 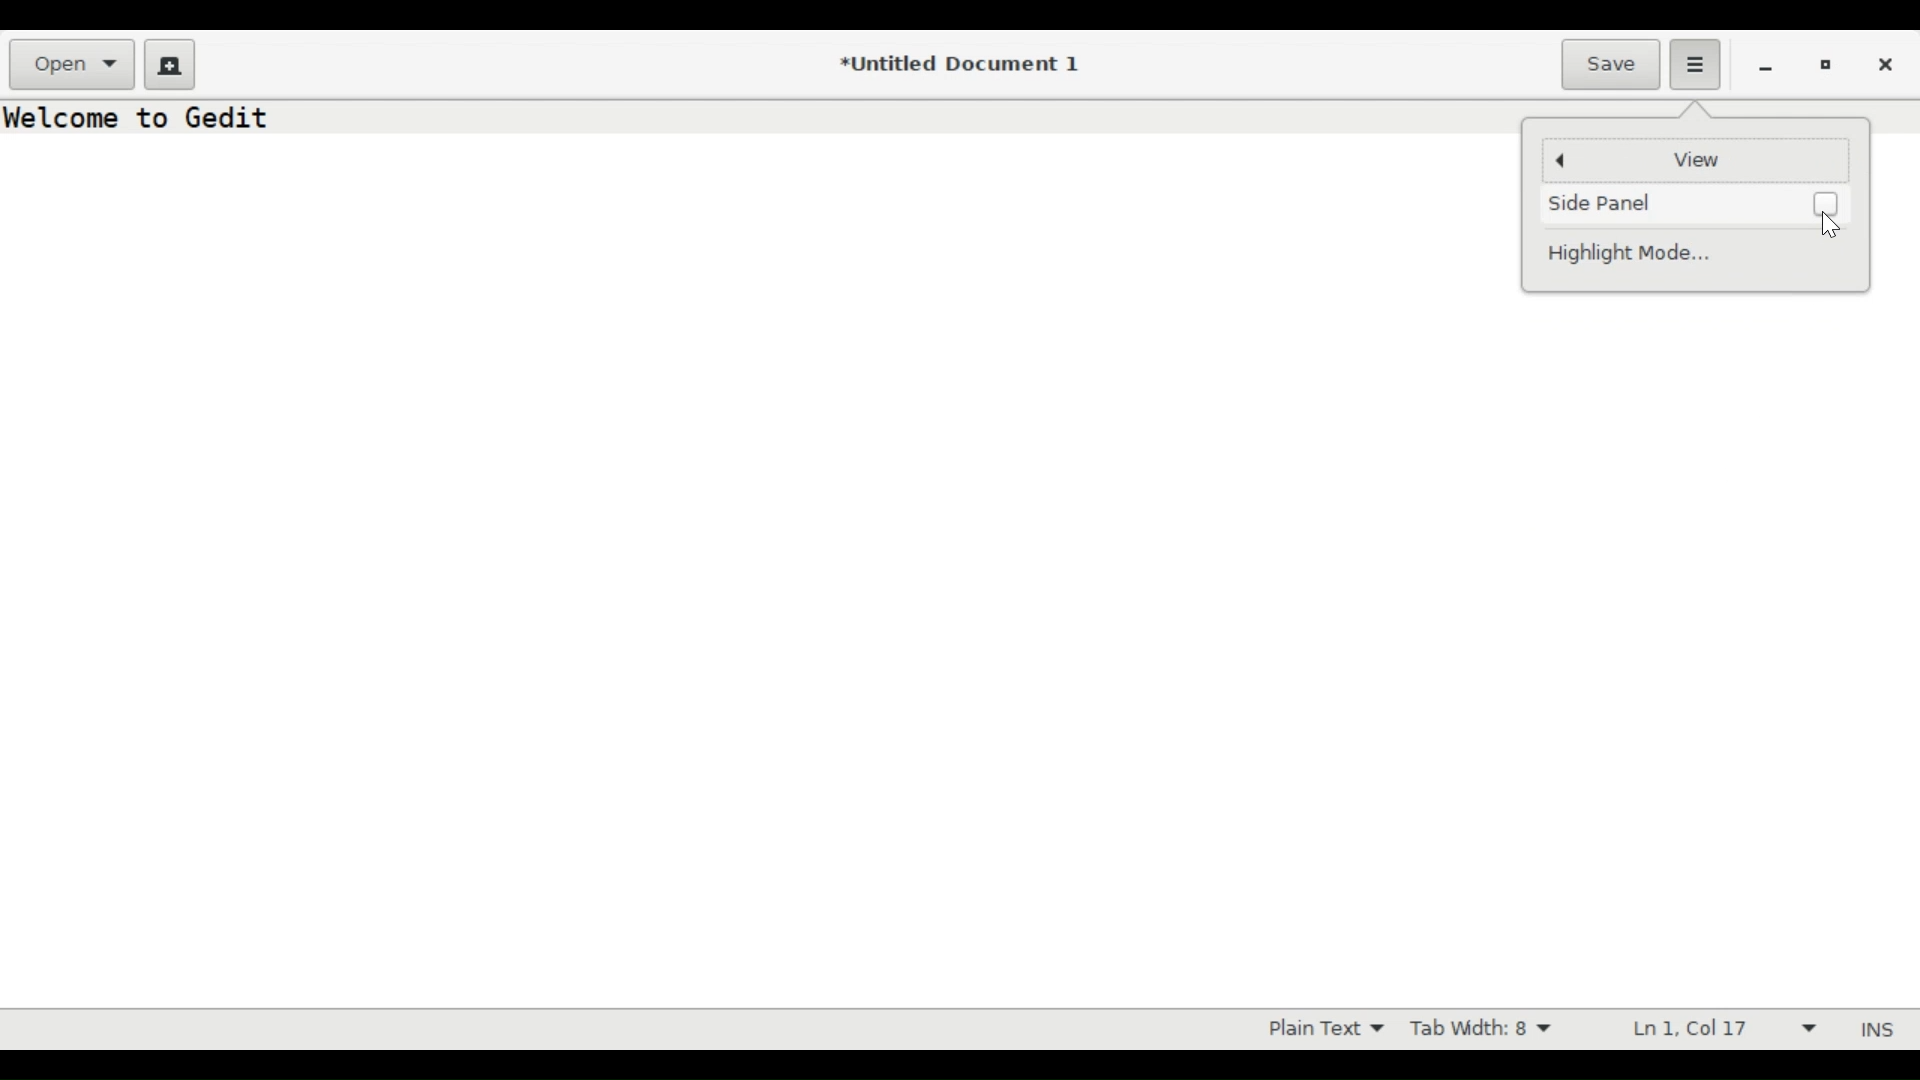 I want to click on Highlight Mode, so click(x=1643, y=253).